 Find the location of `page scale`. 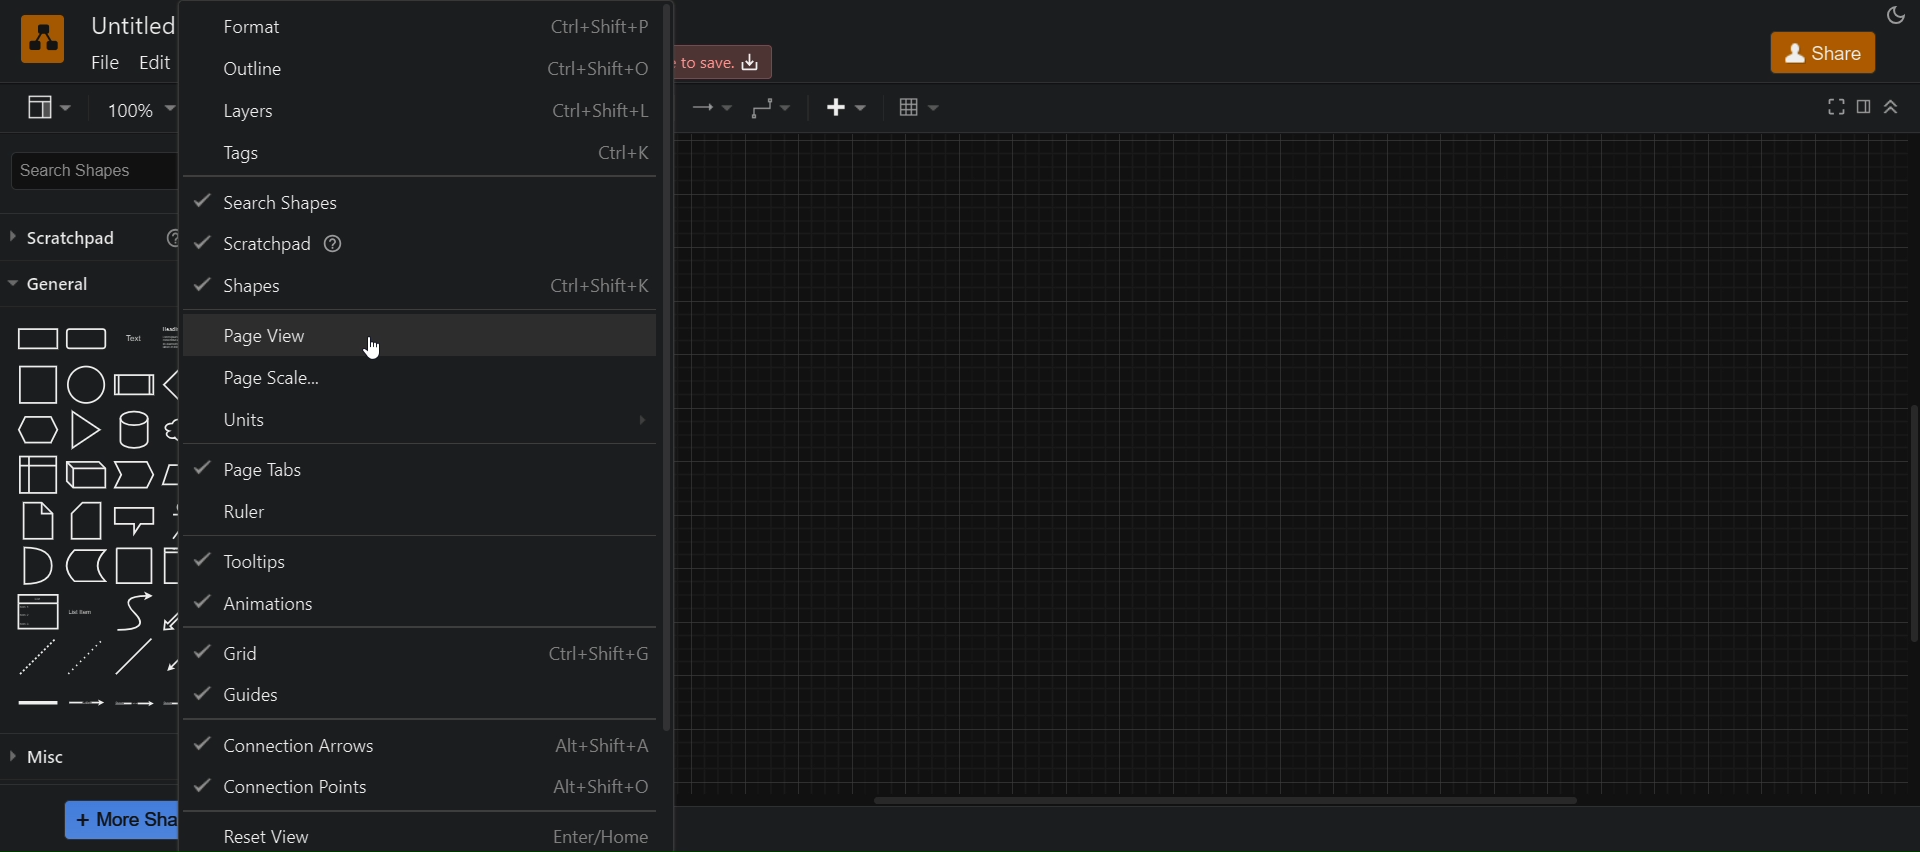

page scale is located at coordinates (423, 380).